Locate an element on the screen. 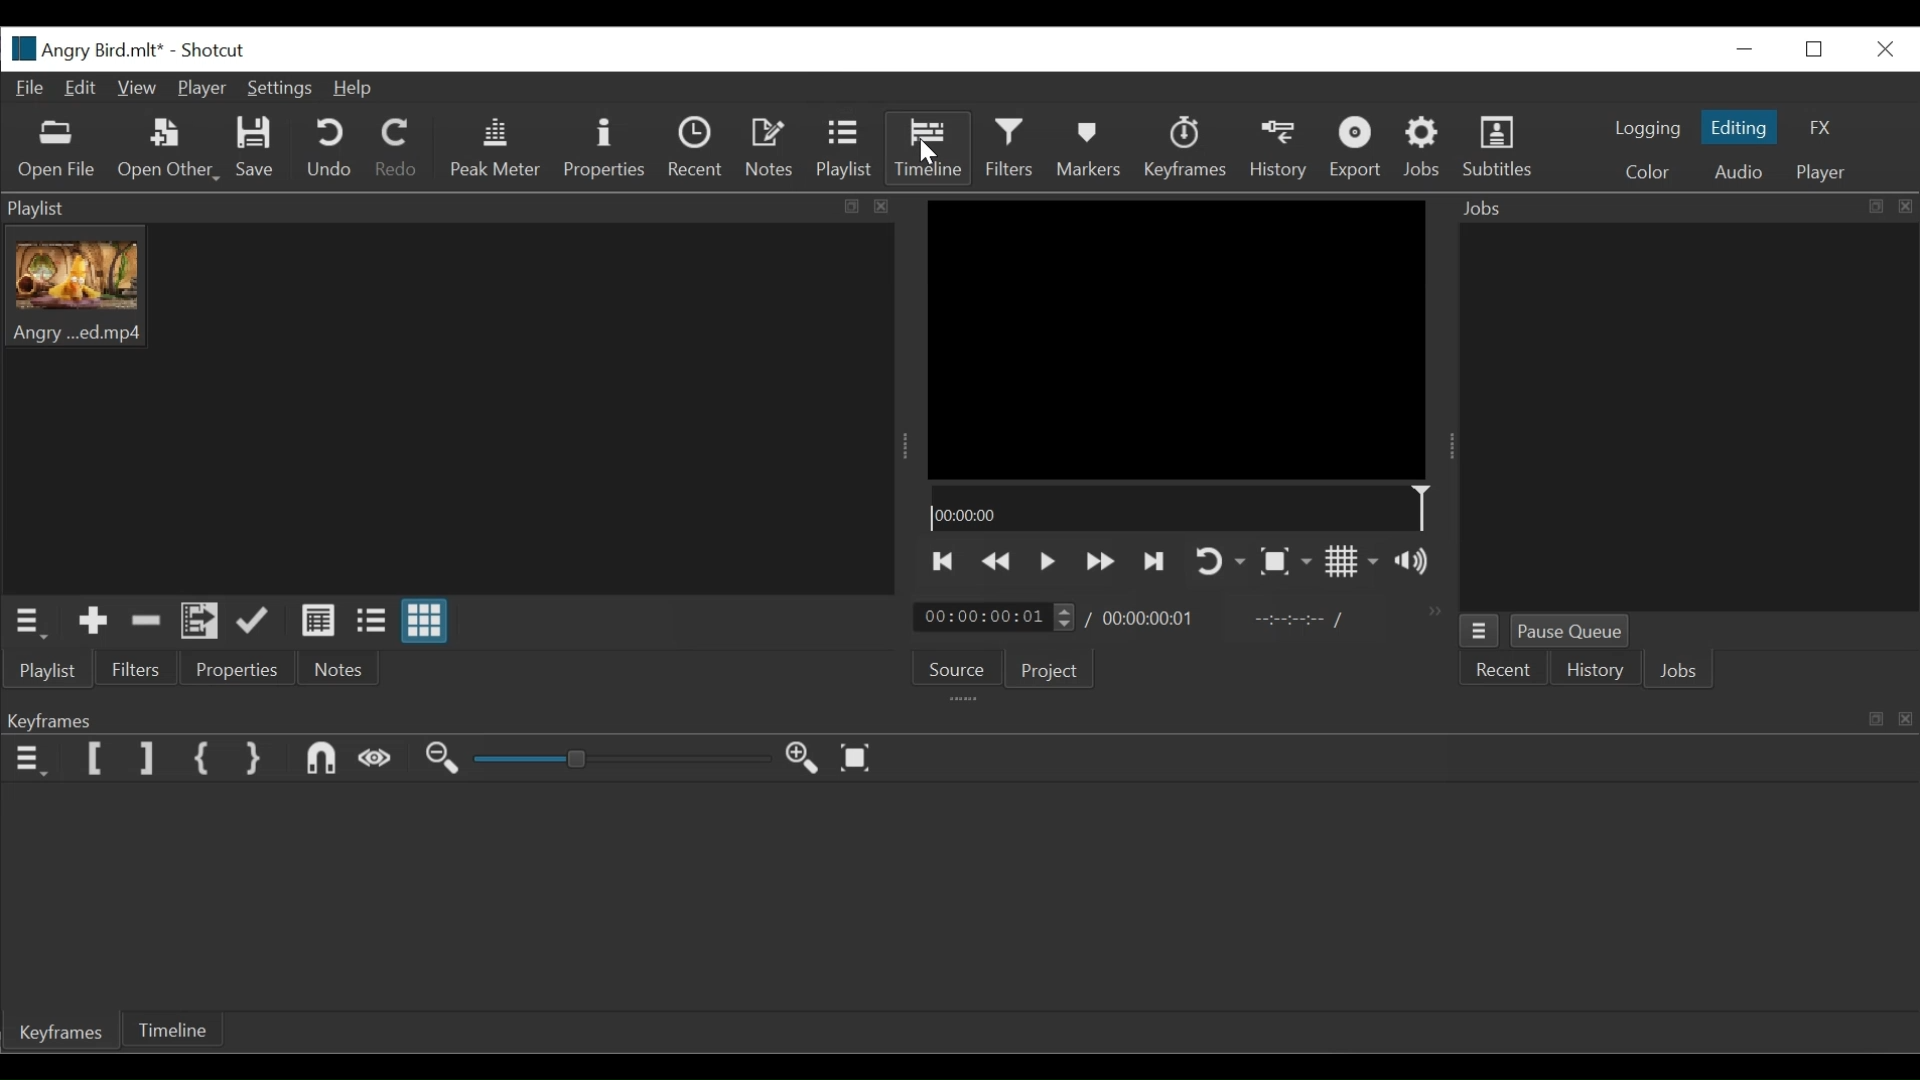 The image size is (1920, 1080). Help is located at coordinates (353, 88).